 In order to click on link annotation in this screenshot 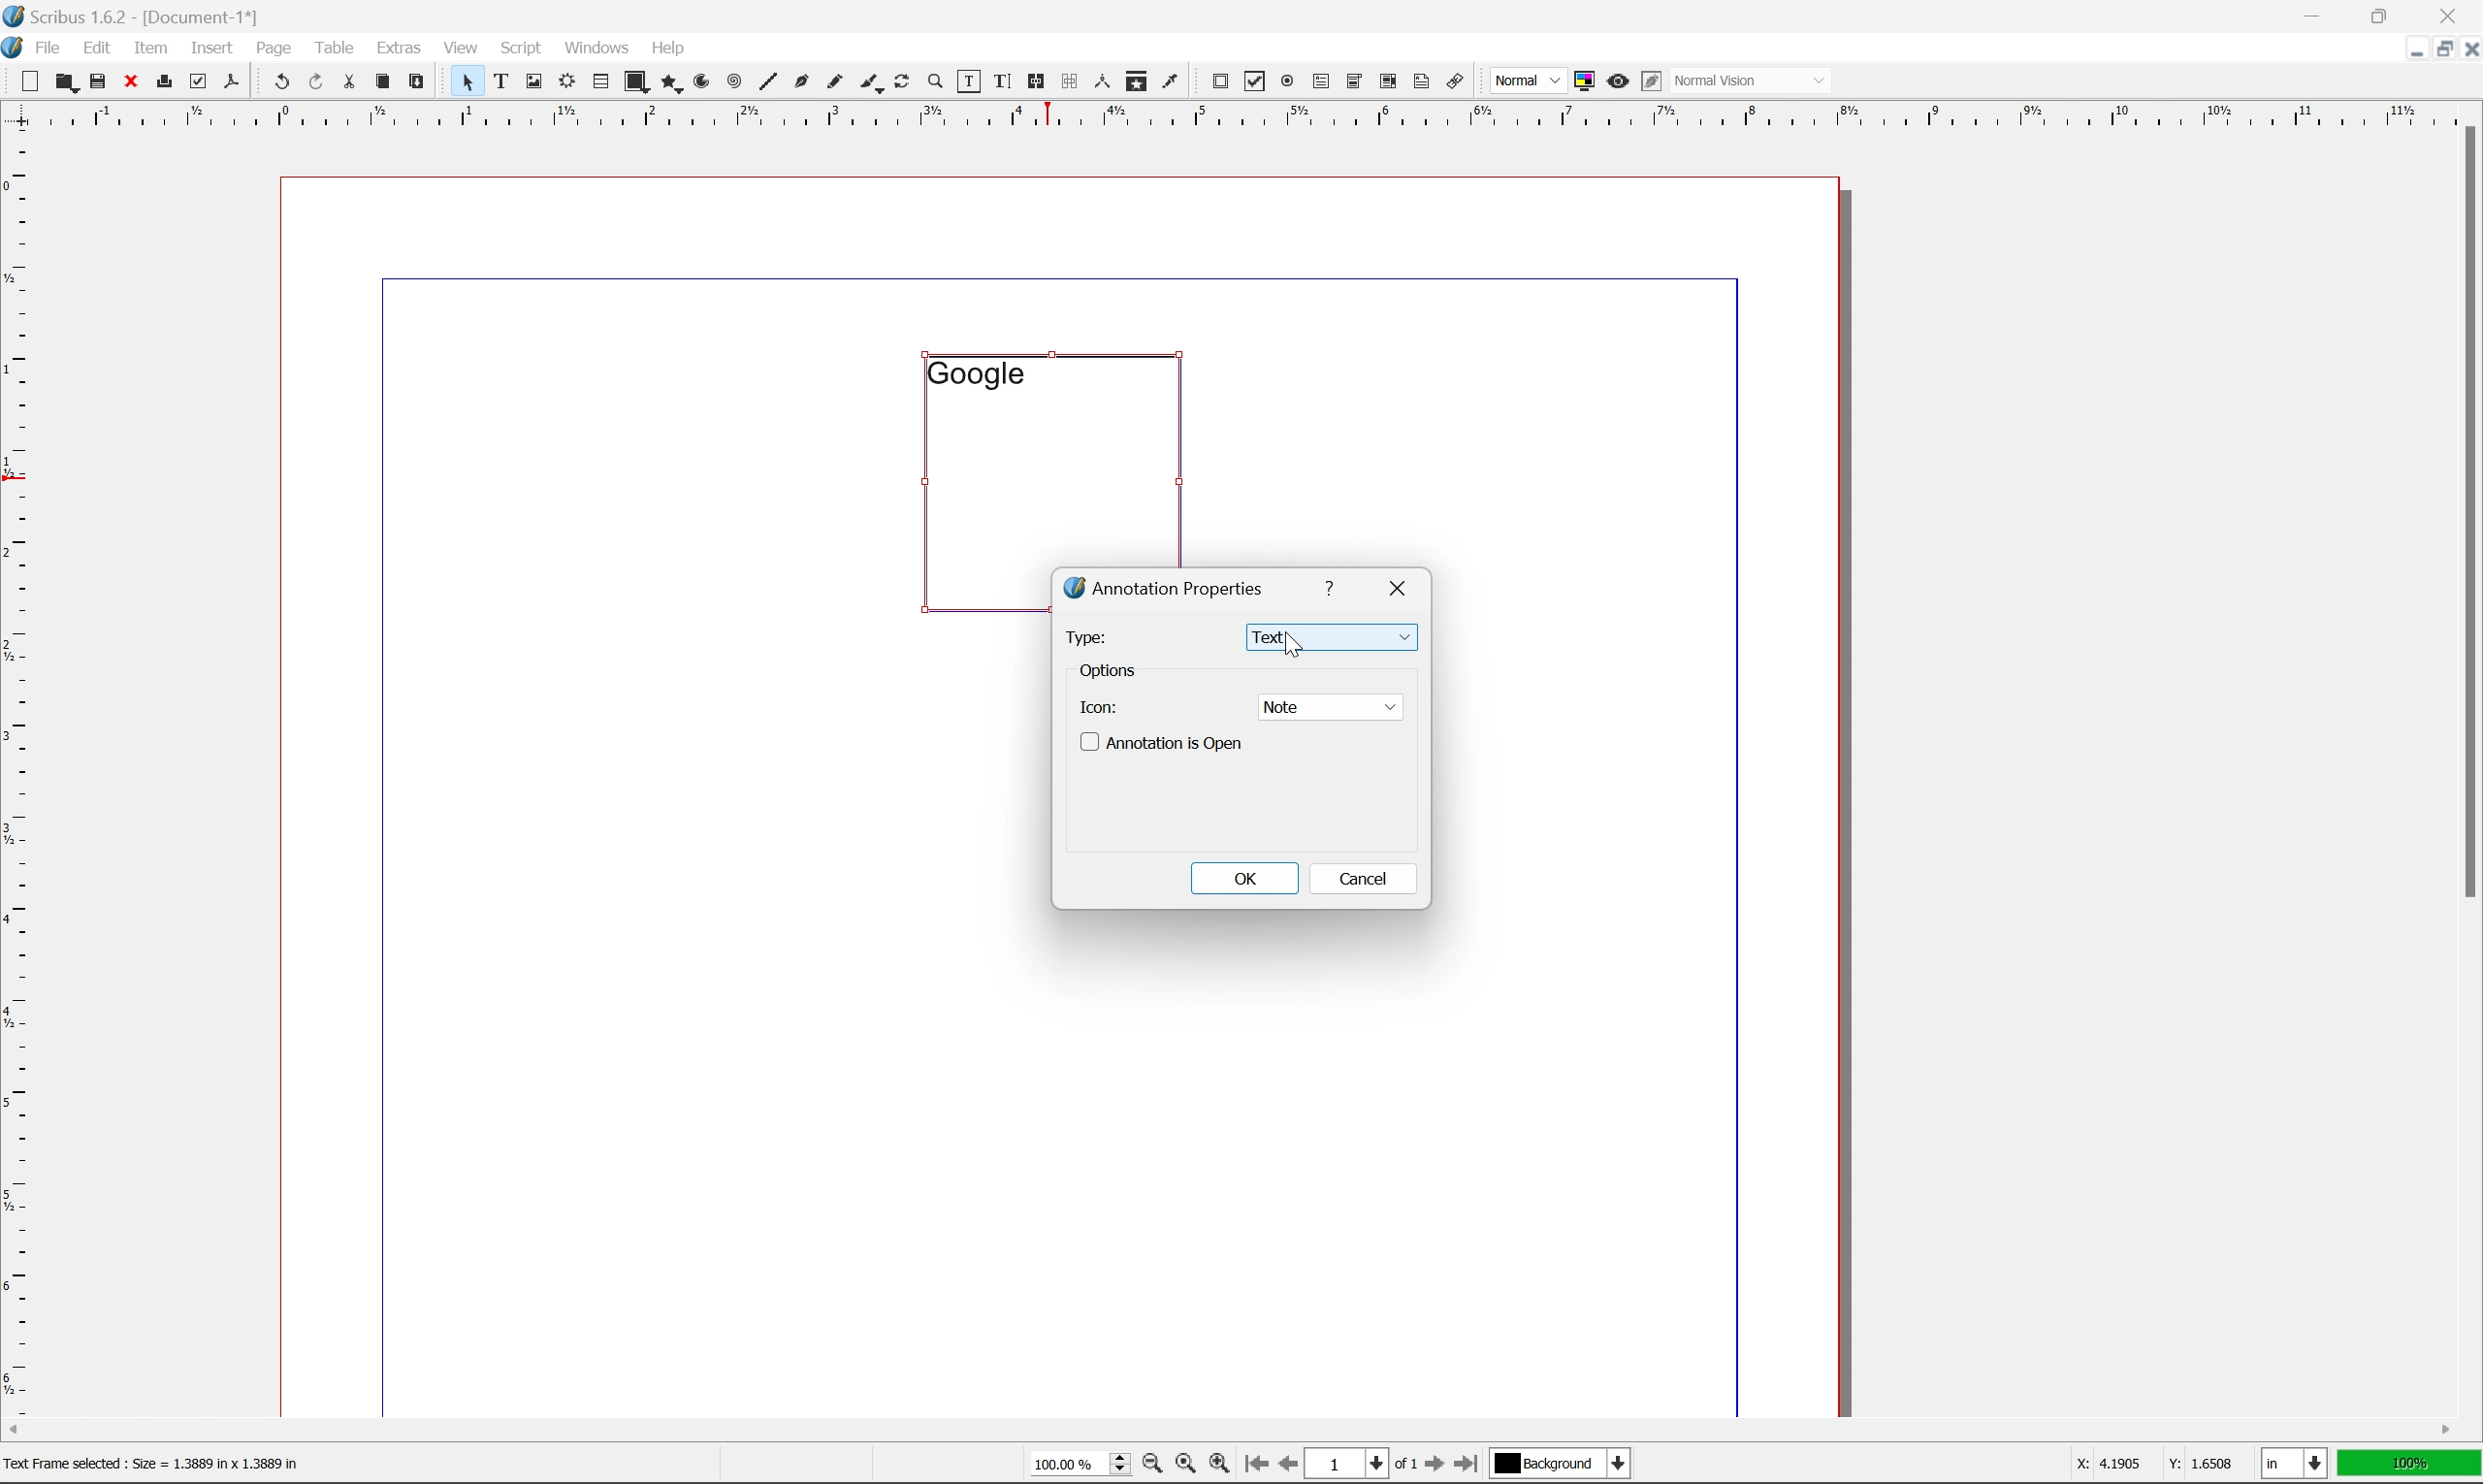, I will do `click(1456, 83)`.